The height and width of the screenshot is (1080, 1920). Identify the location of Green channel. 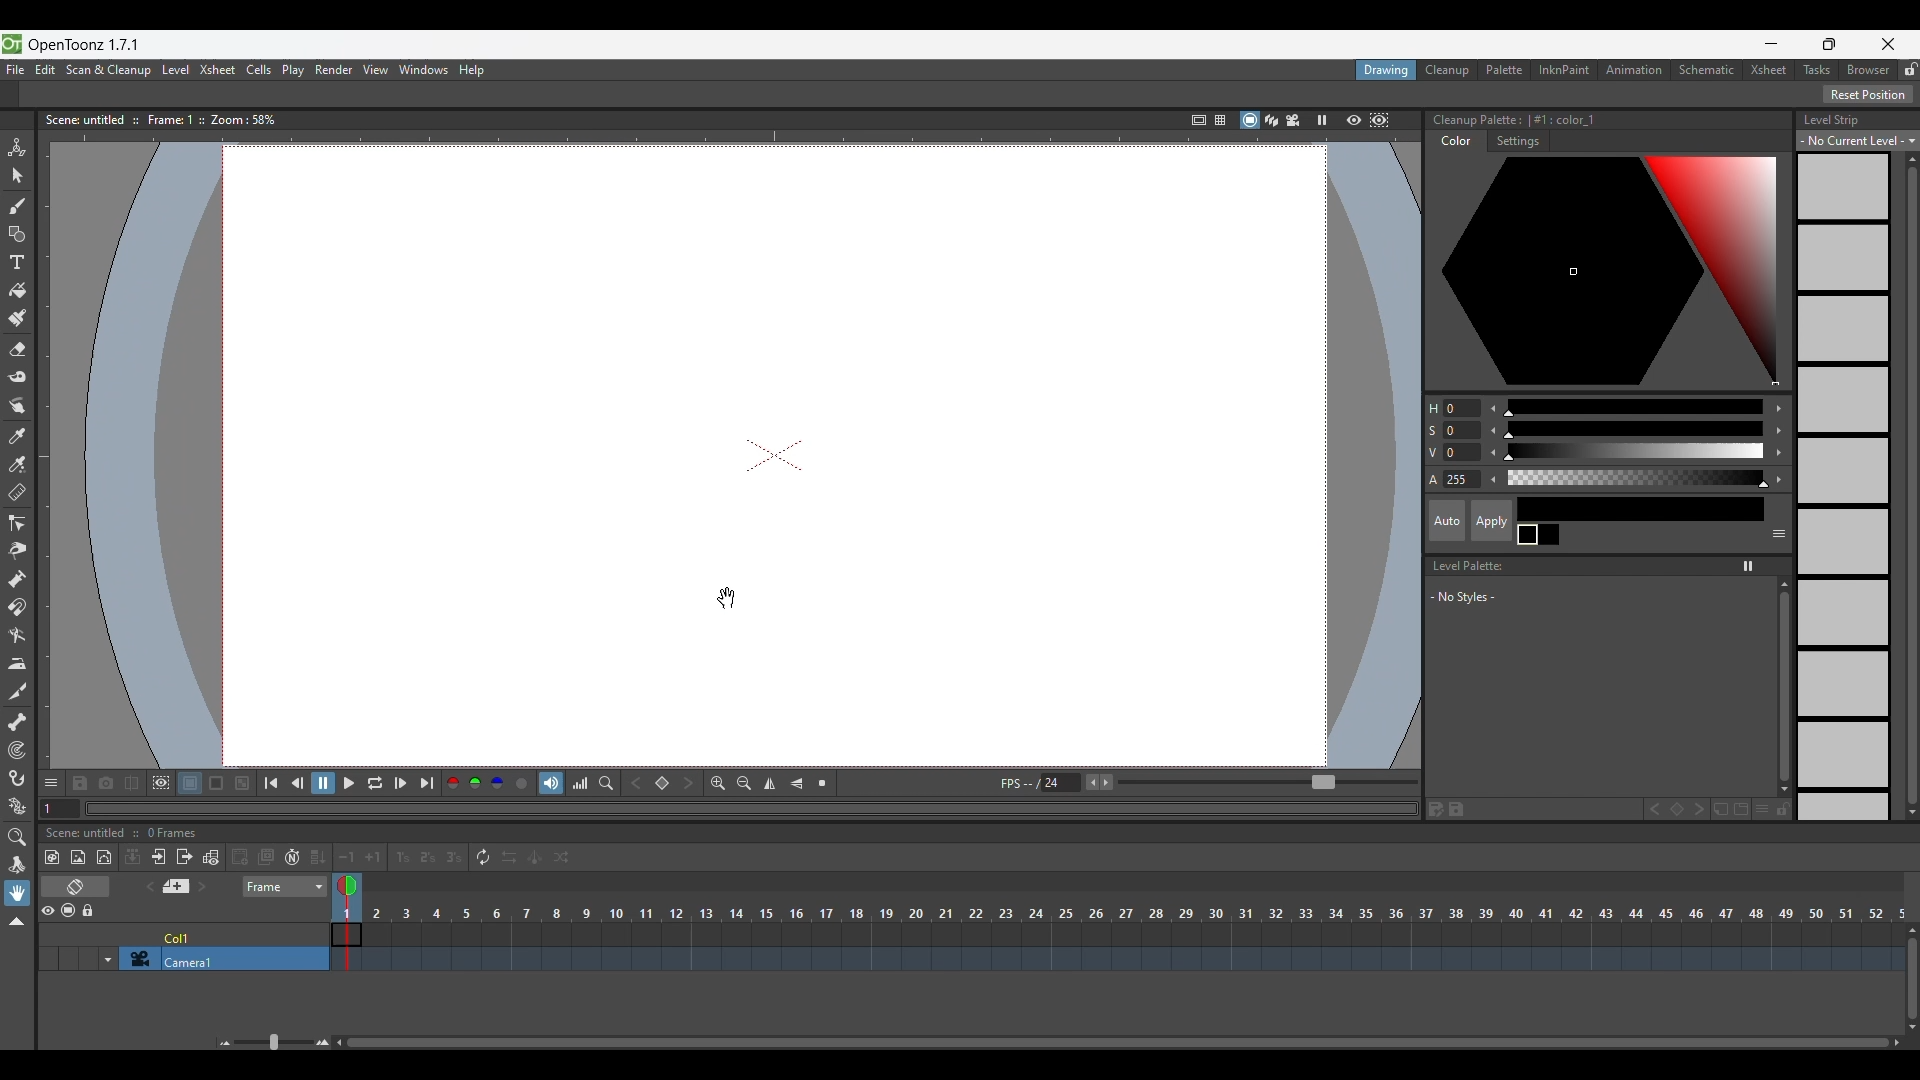
(475, 780).